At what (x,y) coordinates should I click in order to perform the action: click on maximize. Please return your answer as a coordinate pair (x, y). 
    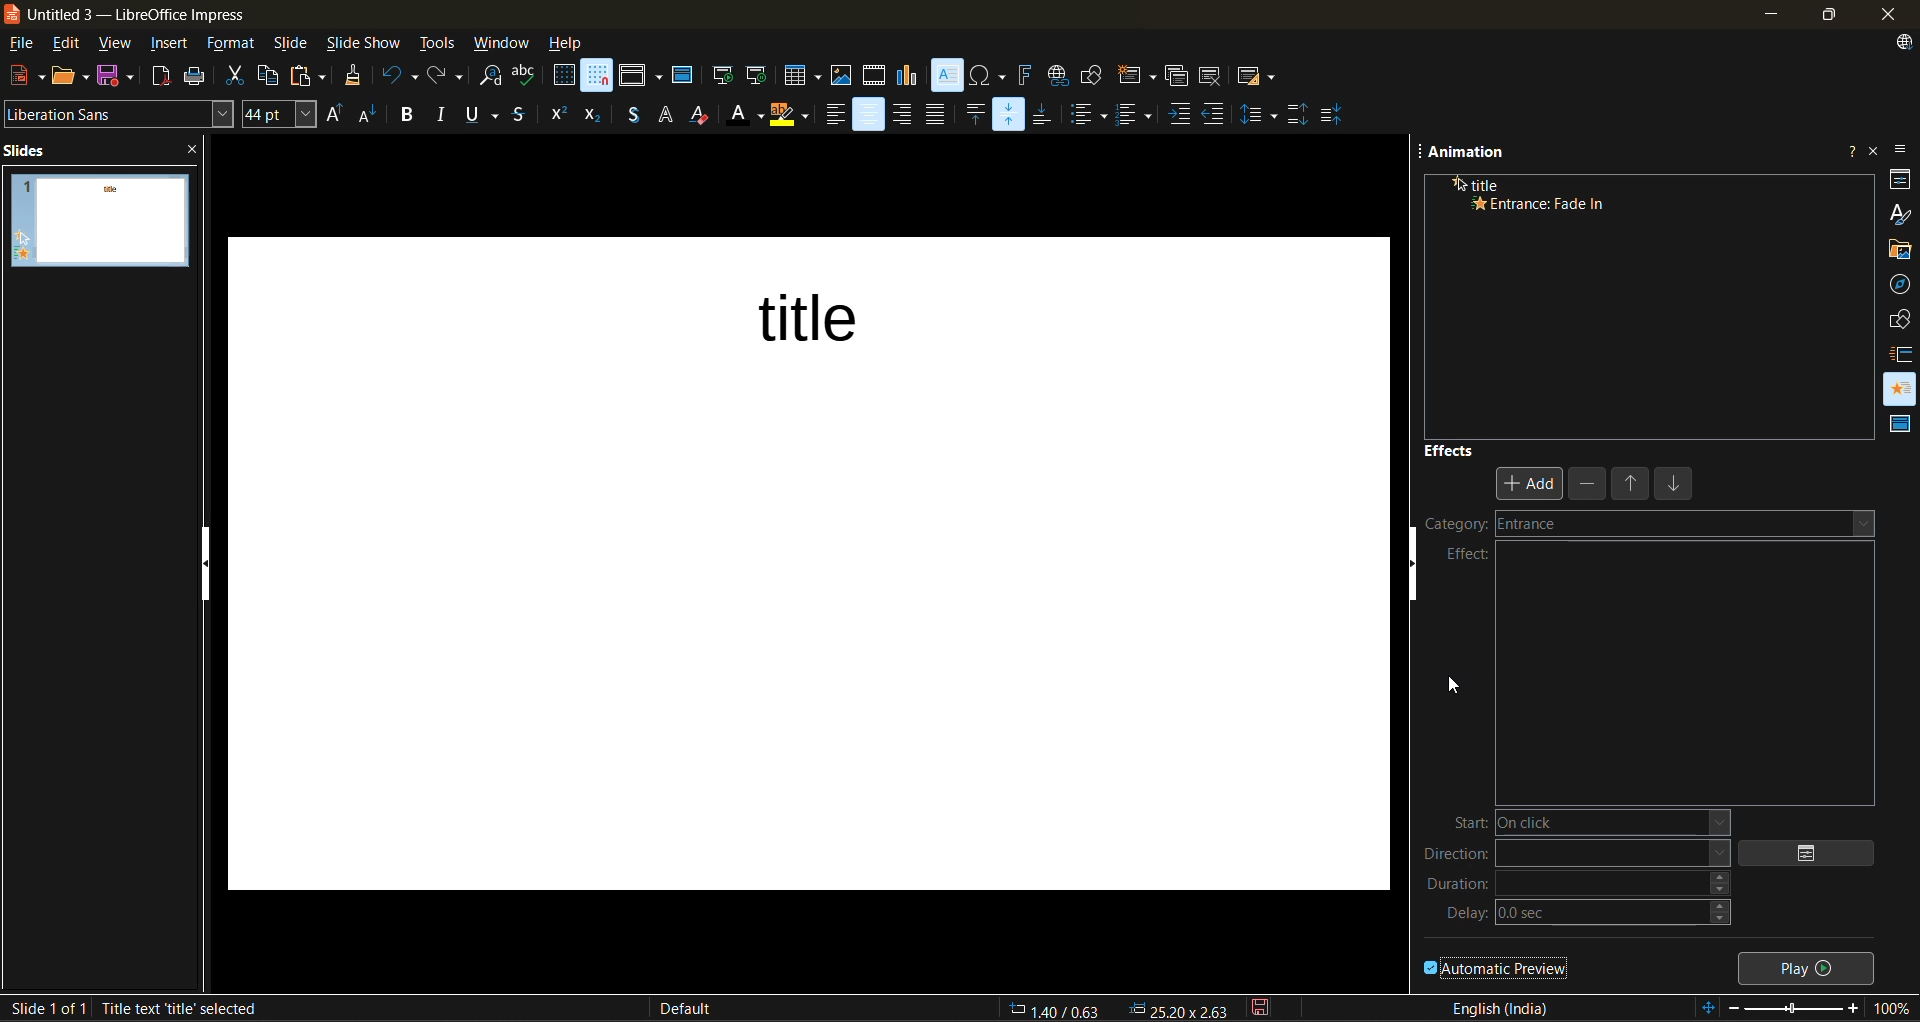
    Looking at the image, I should click on (1825, 18).